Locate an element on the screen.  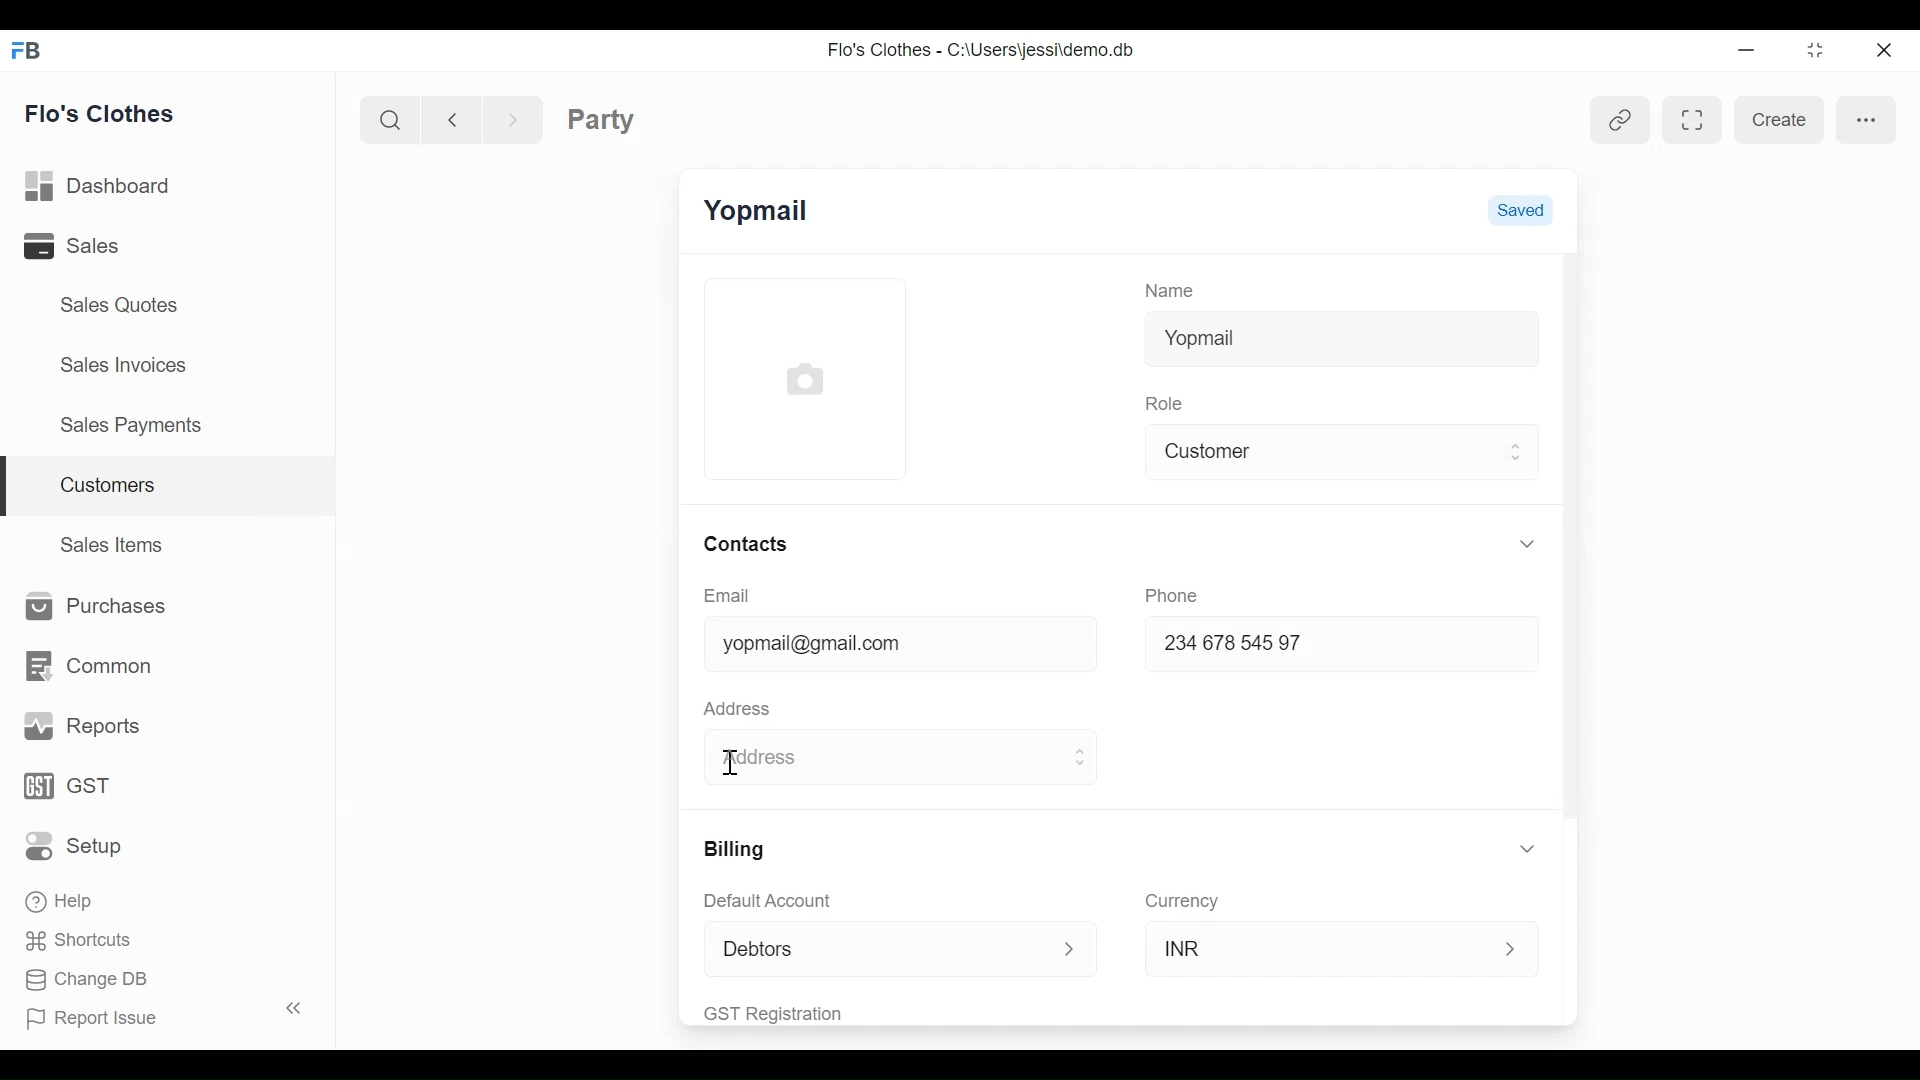
Customers is located at coordinates (170, 487).